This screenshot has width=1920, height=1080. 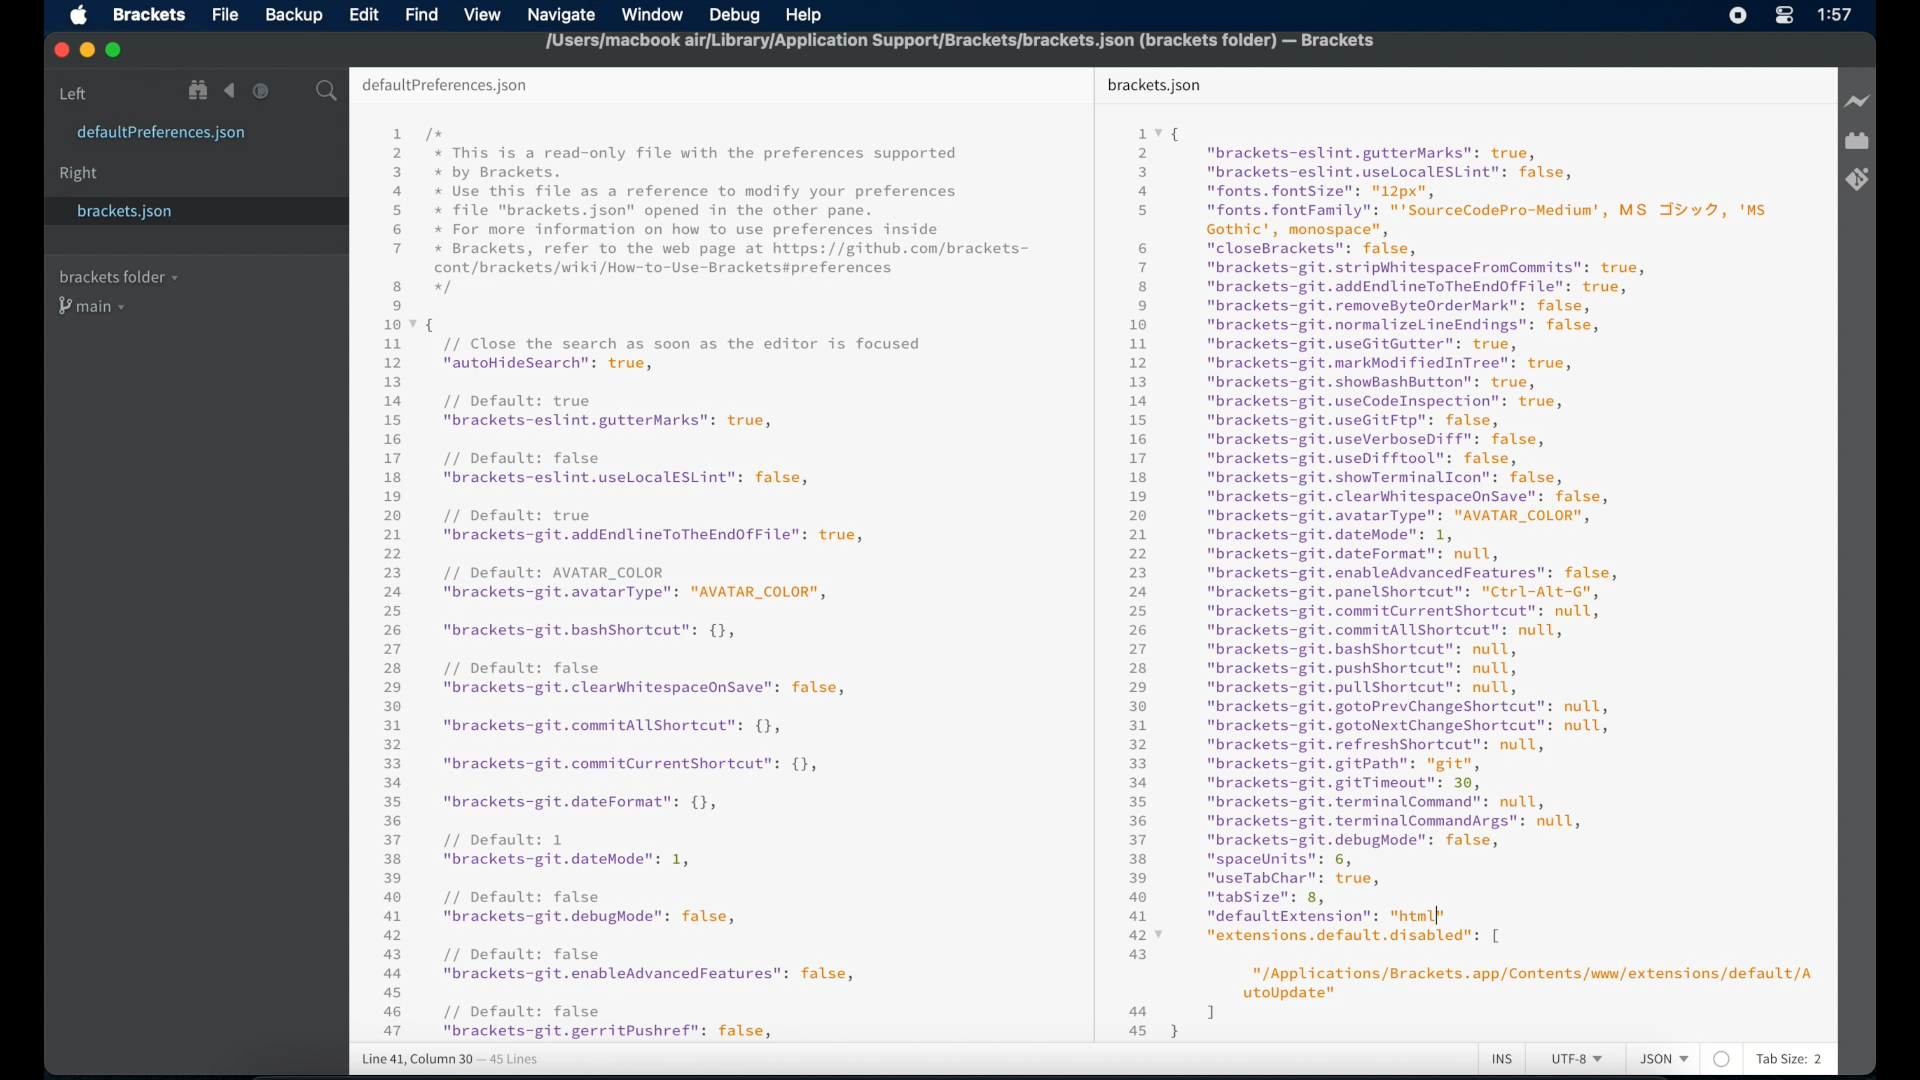 I want to click on brackets, so click(x=150, y=14).